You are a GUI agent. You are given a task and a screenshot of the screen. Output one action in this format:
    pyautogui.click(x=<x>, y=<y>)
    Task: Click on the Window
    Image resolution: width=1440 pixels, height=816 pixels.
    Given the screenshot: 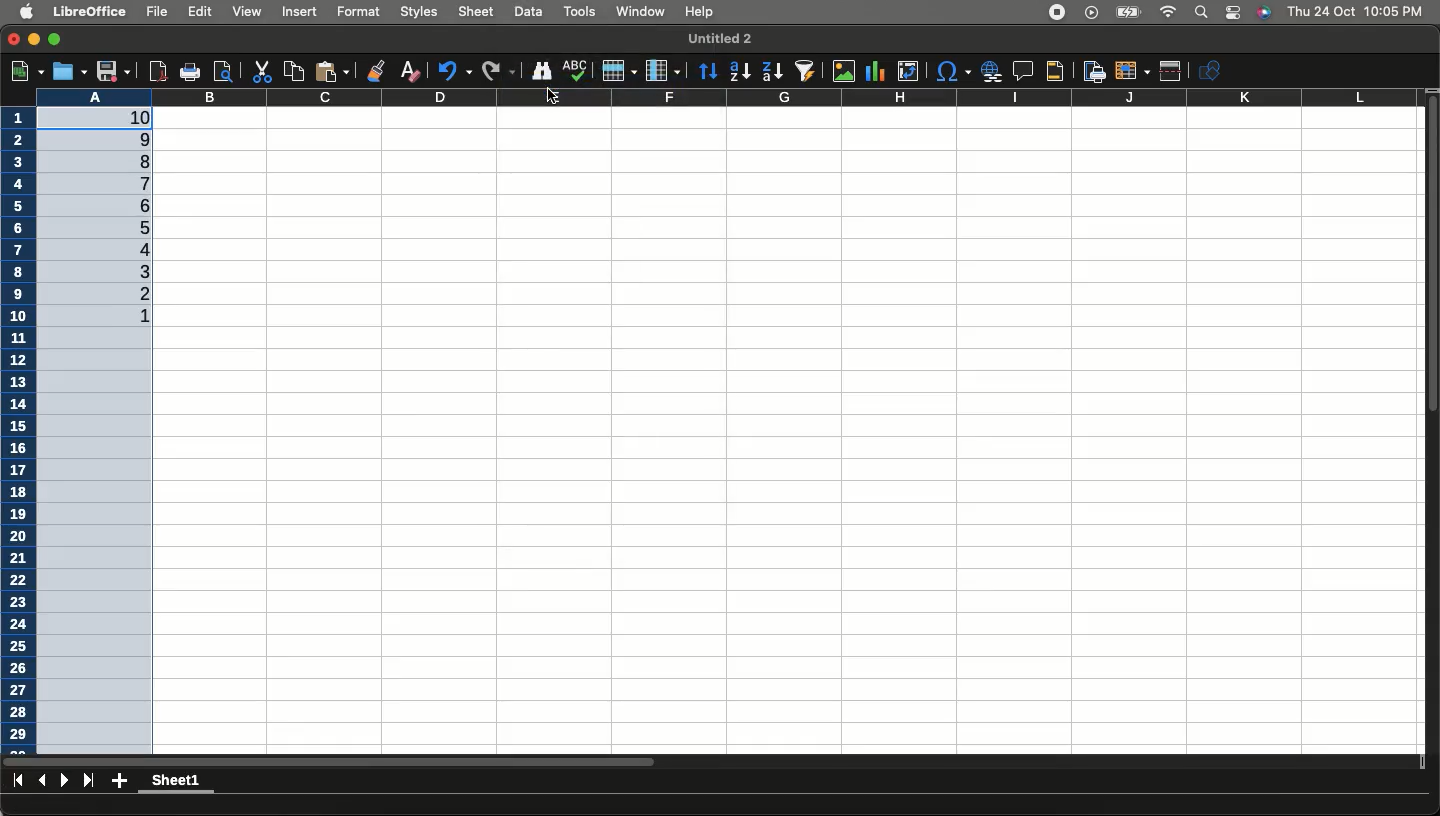 What is the action you would take?
    pyautogui.click(x=639, y=12)
    